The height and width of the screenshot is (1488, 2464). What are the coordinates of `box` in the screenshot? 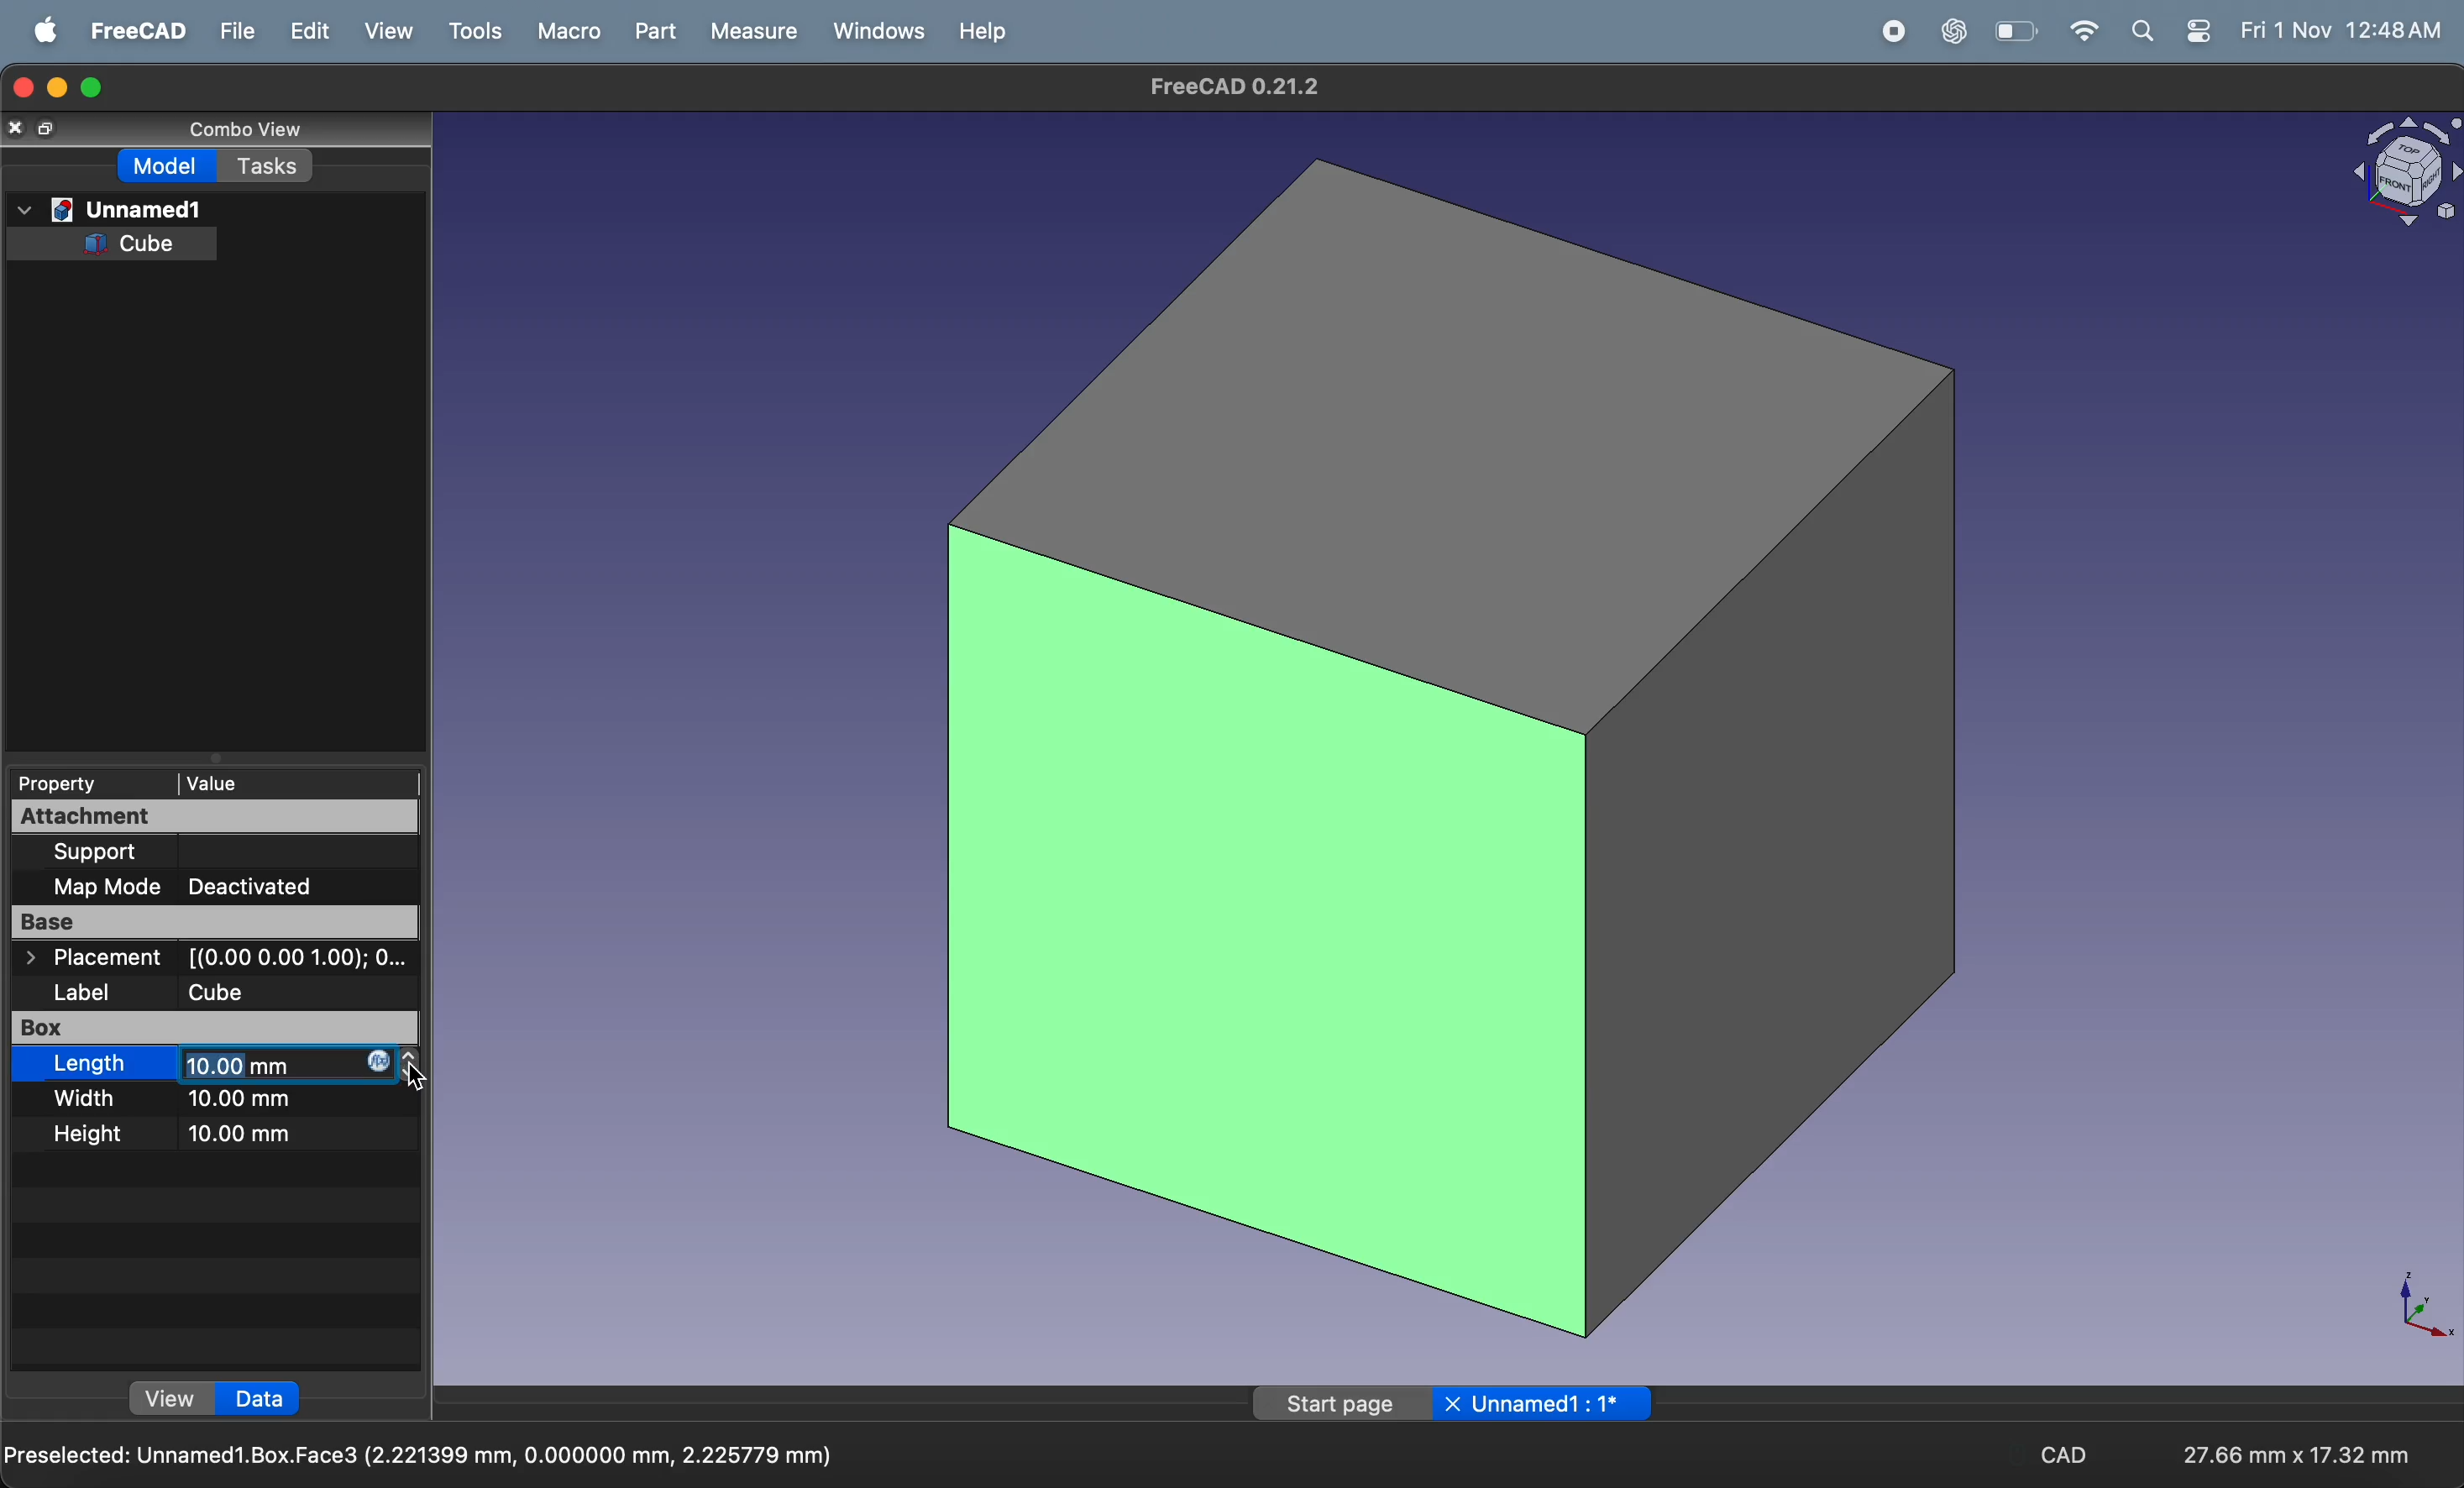 It's located at (104, 1027).